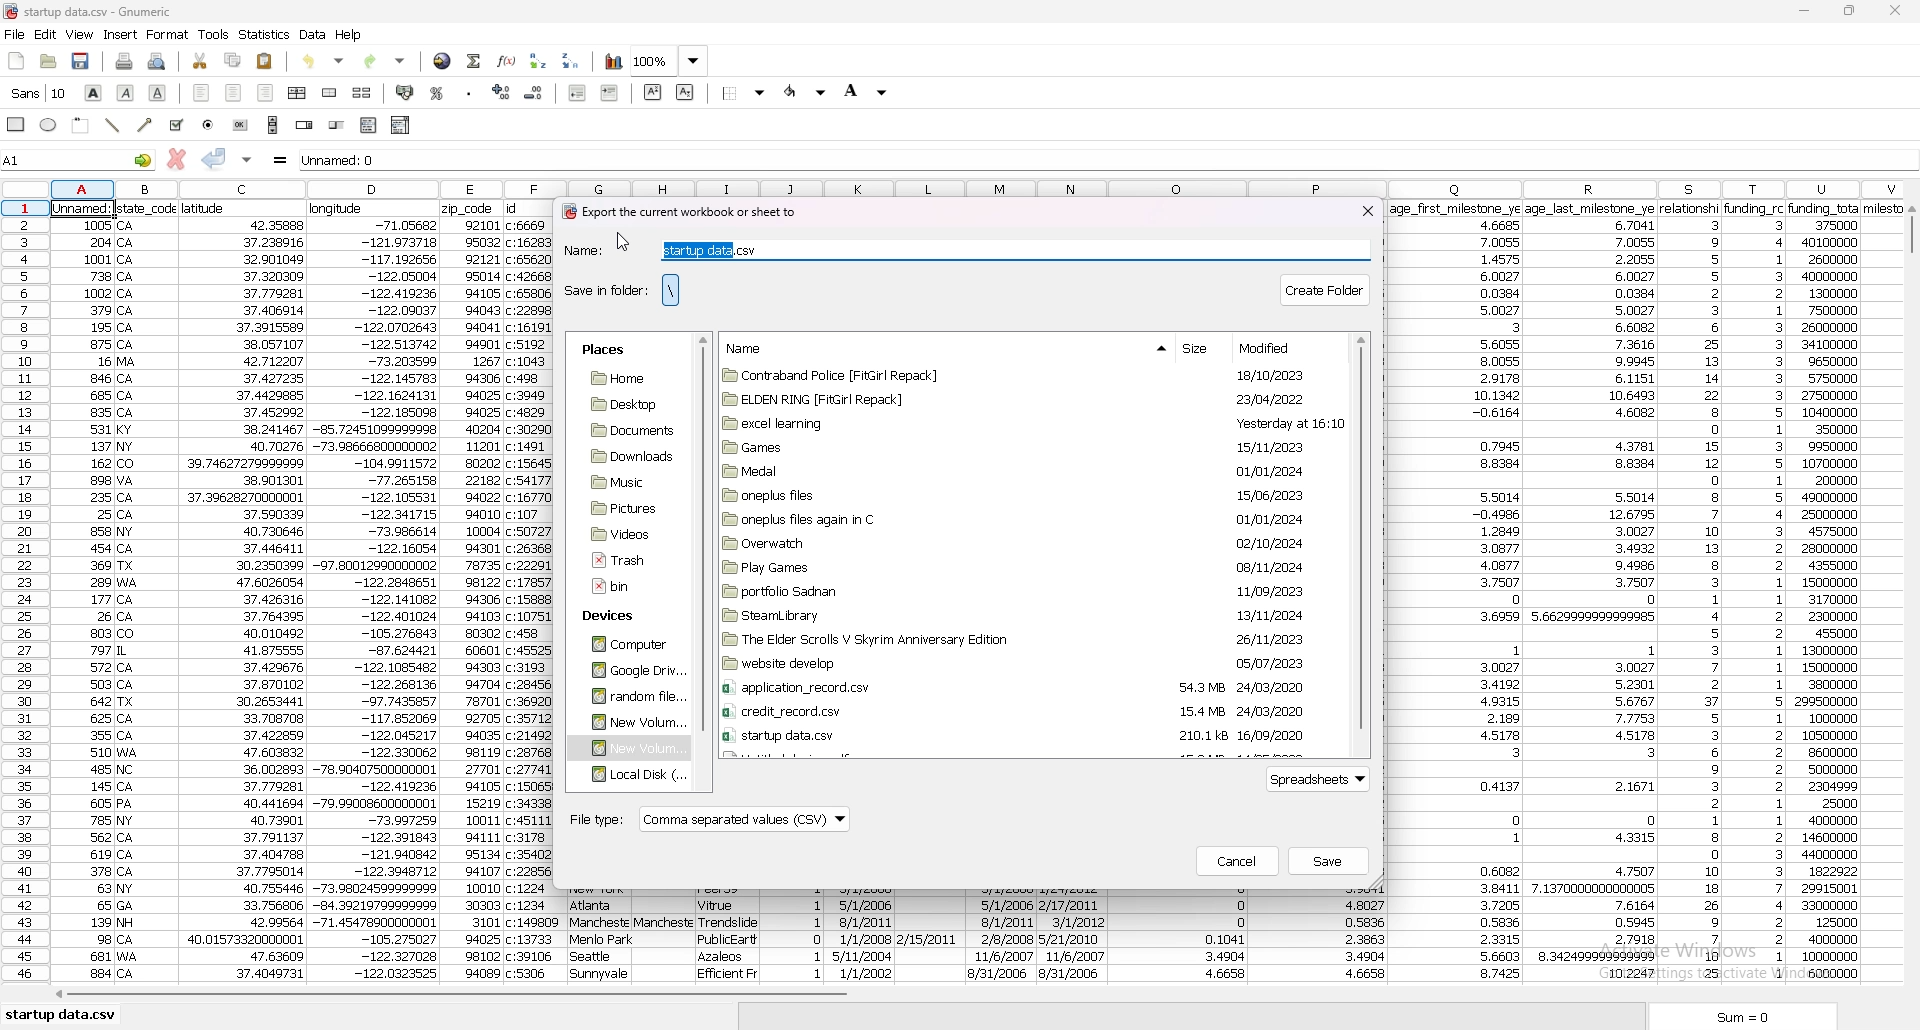 The height and width of the screenshot is (1030, 1920). Describe the element at coordinates (17, 62) in the screenshot. I see `new` at that location.